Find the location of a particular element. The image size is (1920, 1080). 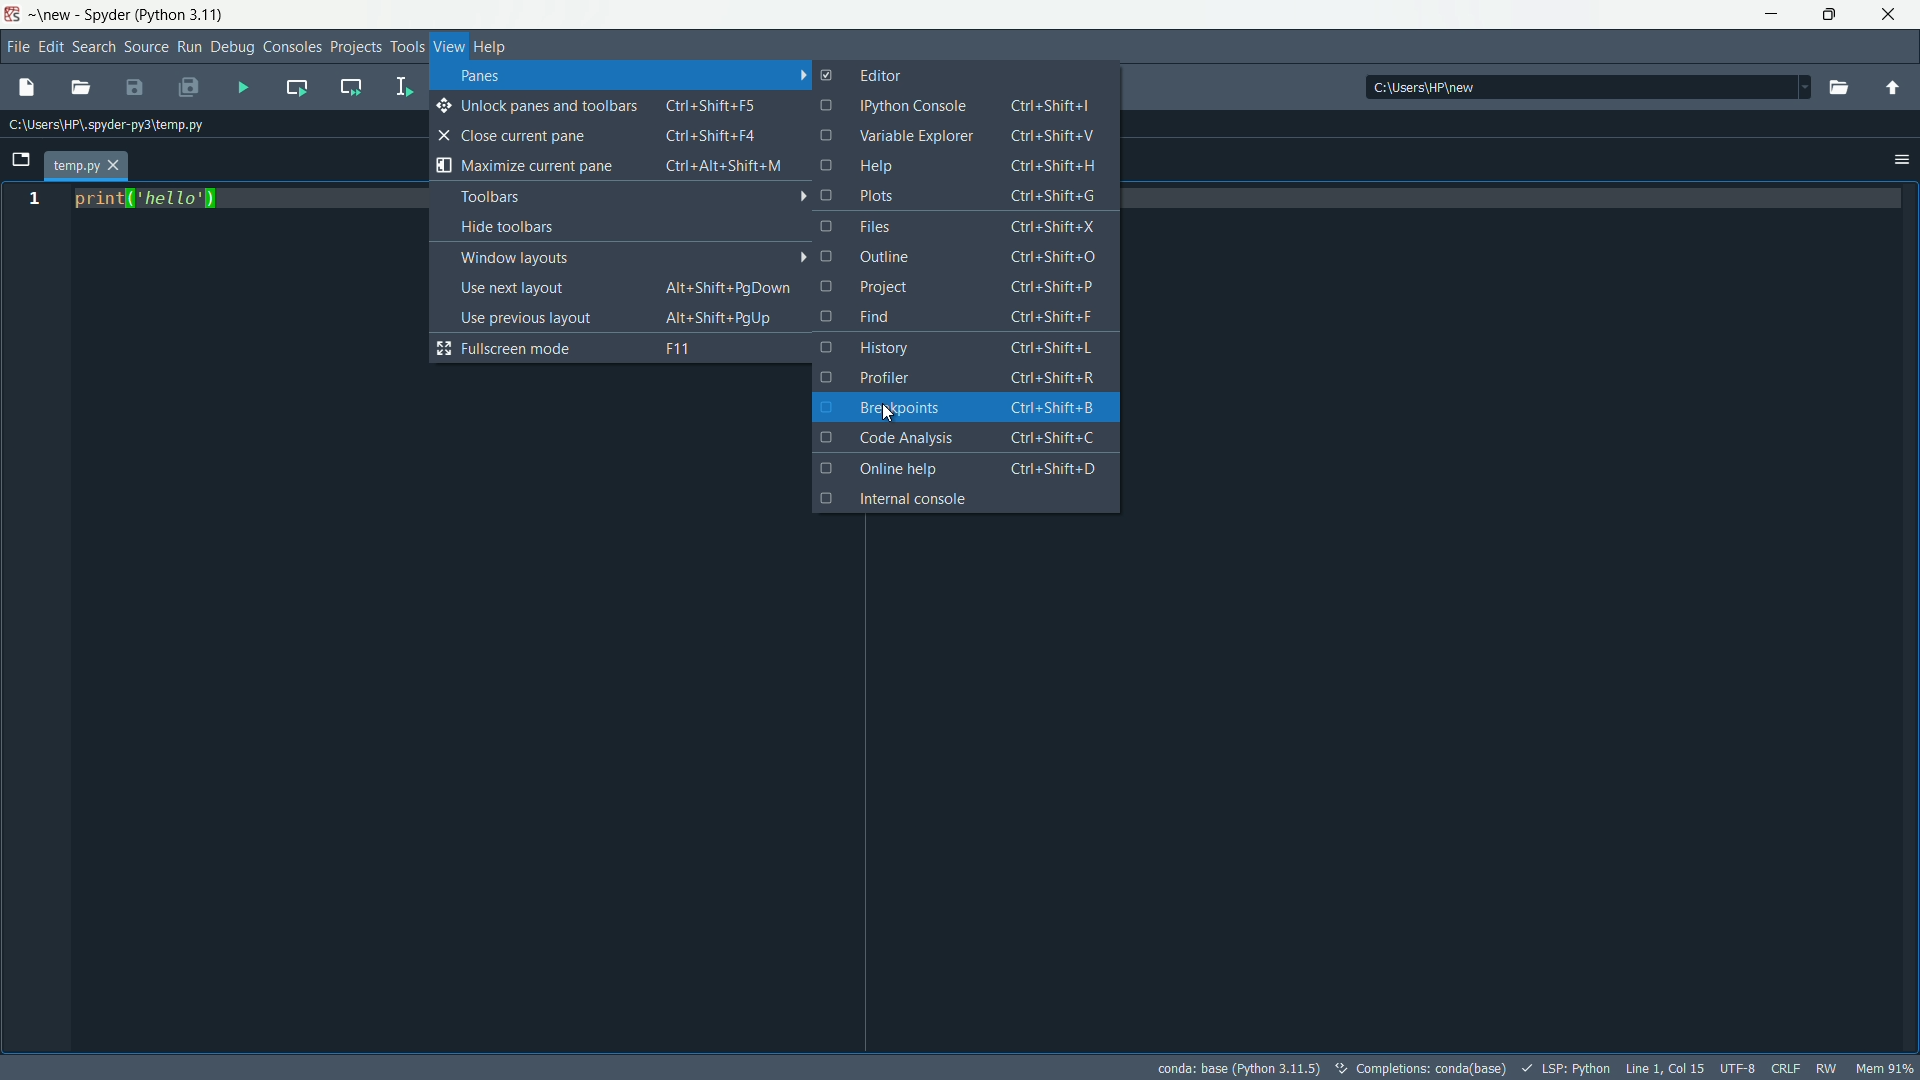

panes is located at coordinates (623, 78).